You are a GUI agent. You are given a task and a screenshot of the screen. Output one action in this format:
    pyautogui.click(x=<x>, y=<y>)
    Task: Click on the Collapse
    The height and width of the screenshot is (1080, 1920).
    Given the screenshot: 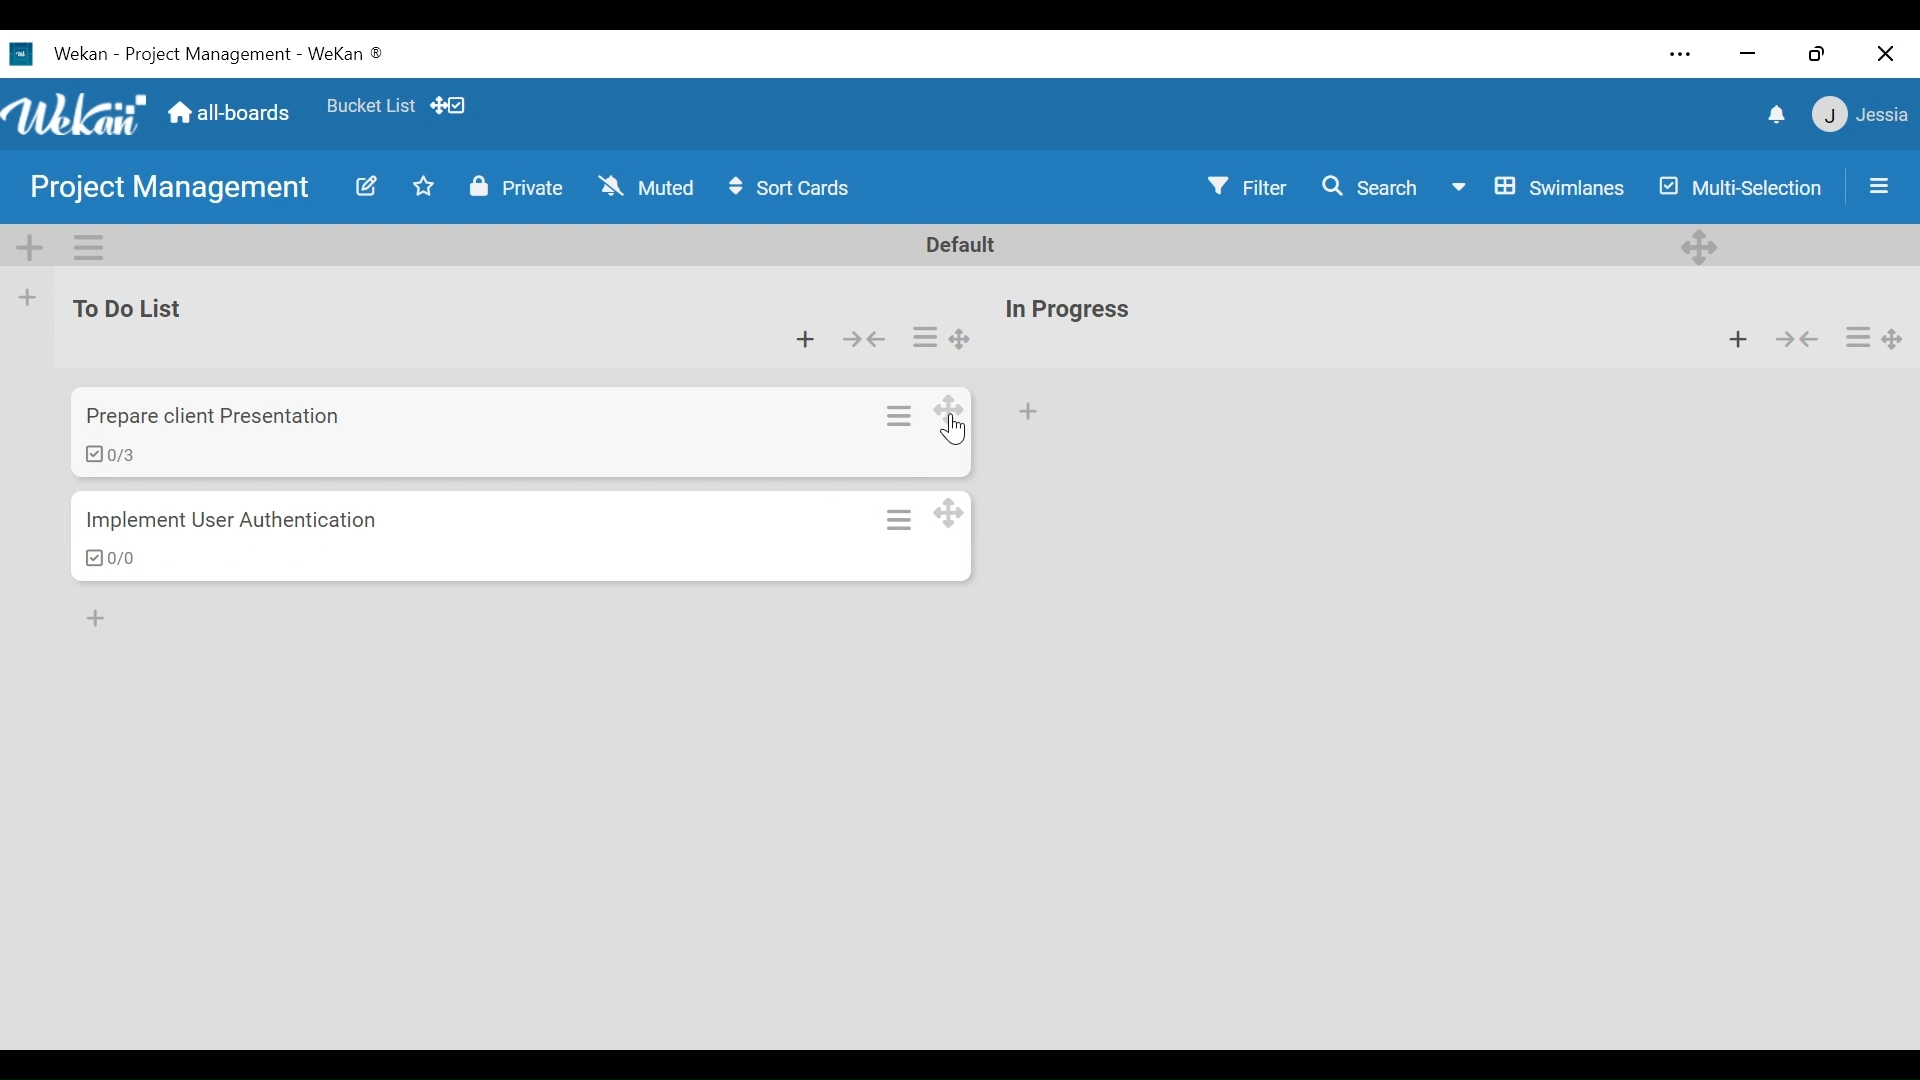 What is the action you would take?
    pyautogui.click(x=865, y=339)
    